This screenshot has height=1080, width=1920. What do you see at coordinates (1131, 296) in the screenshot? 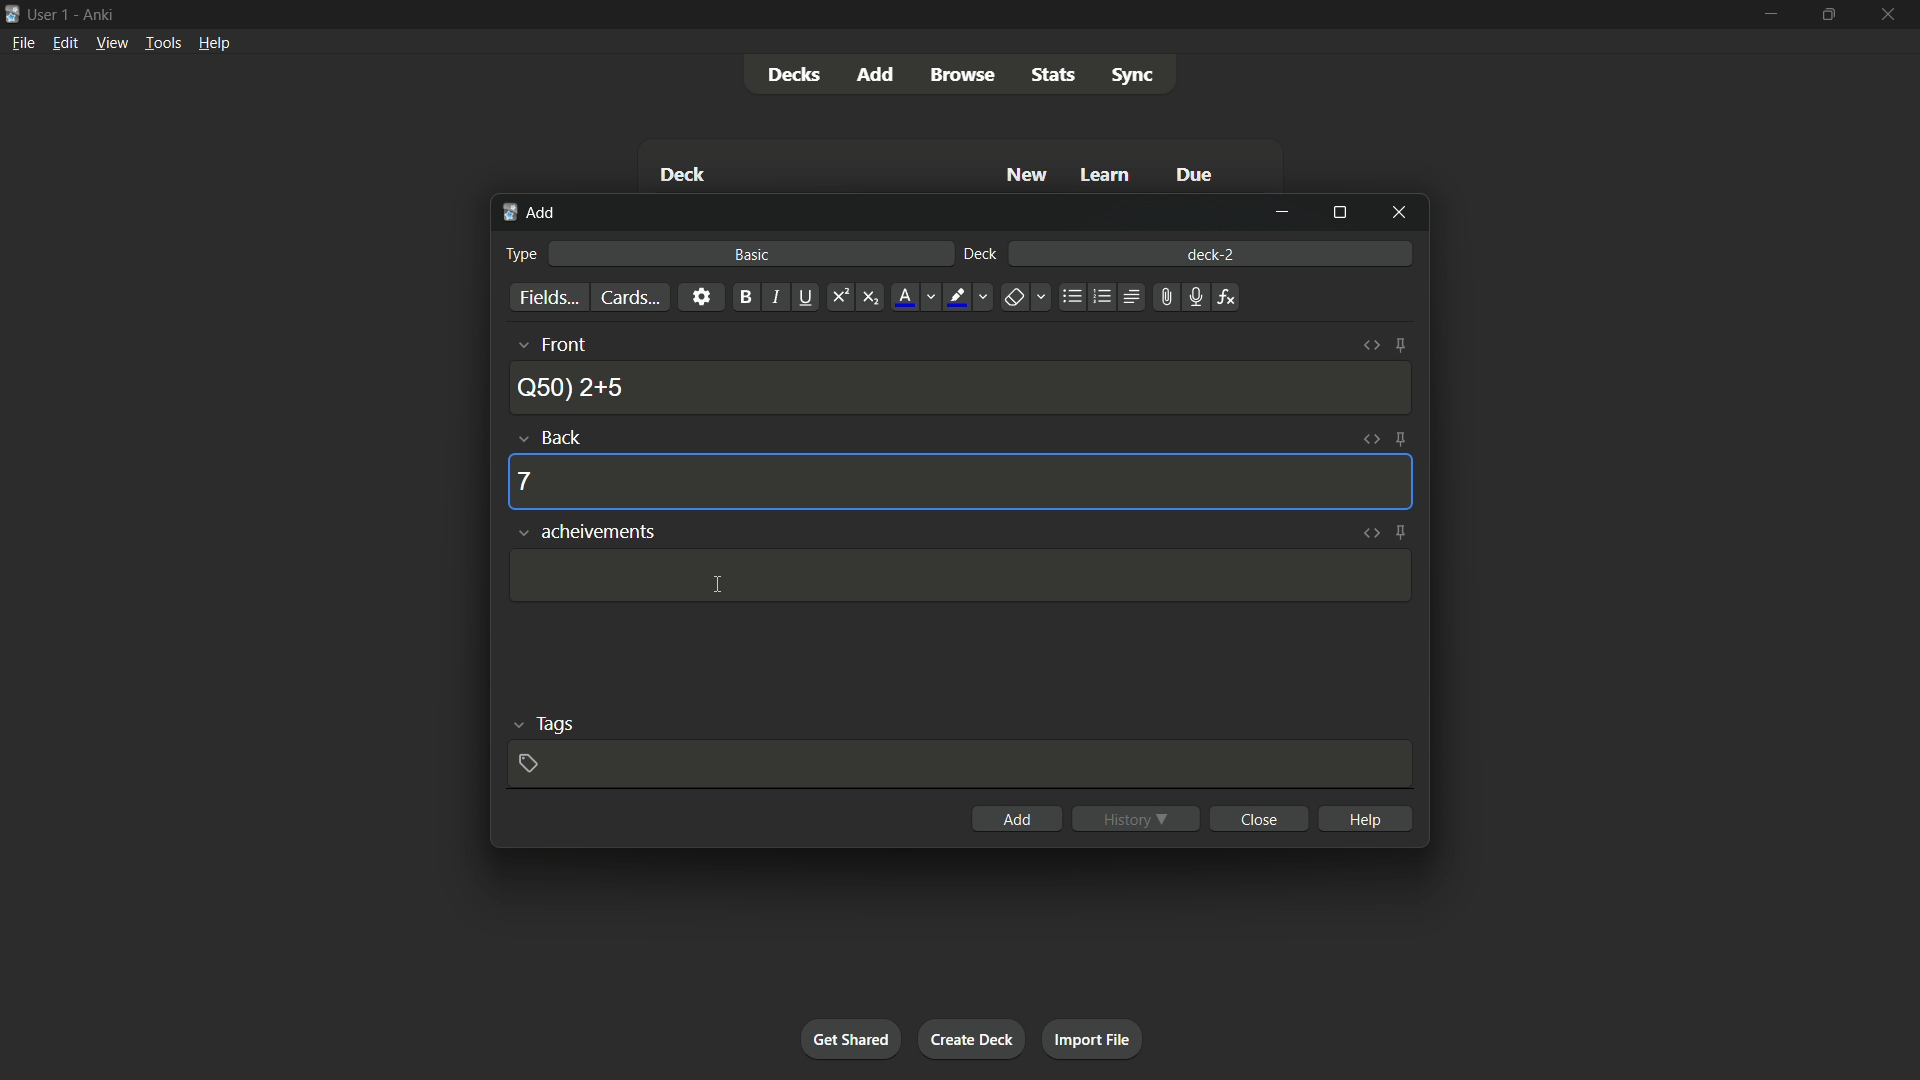
I see `alignment` at bounding box center [1131, 296].